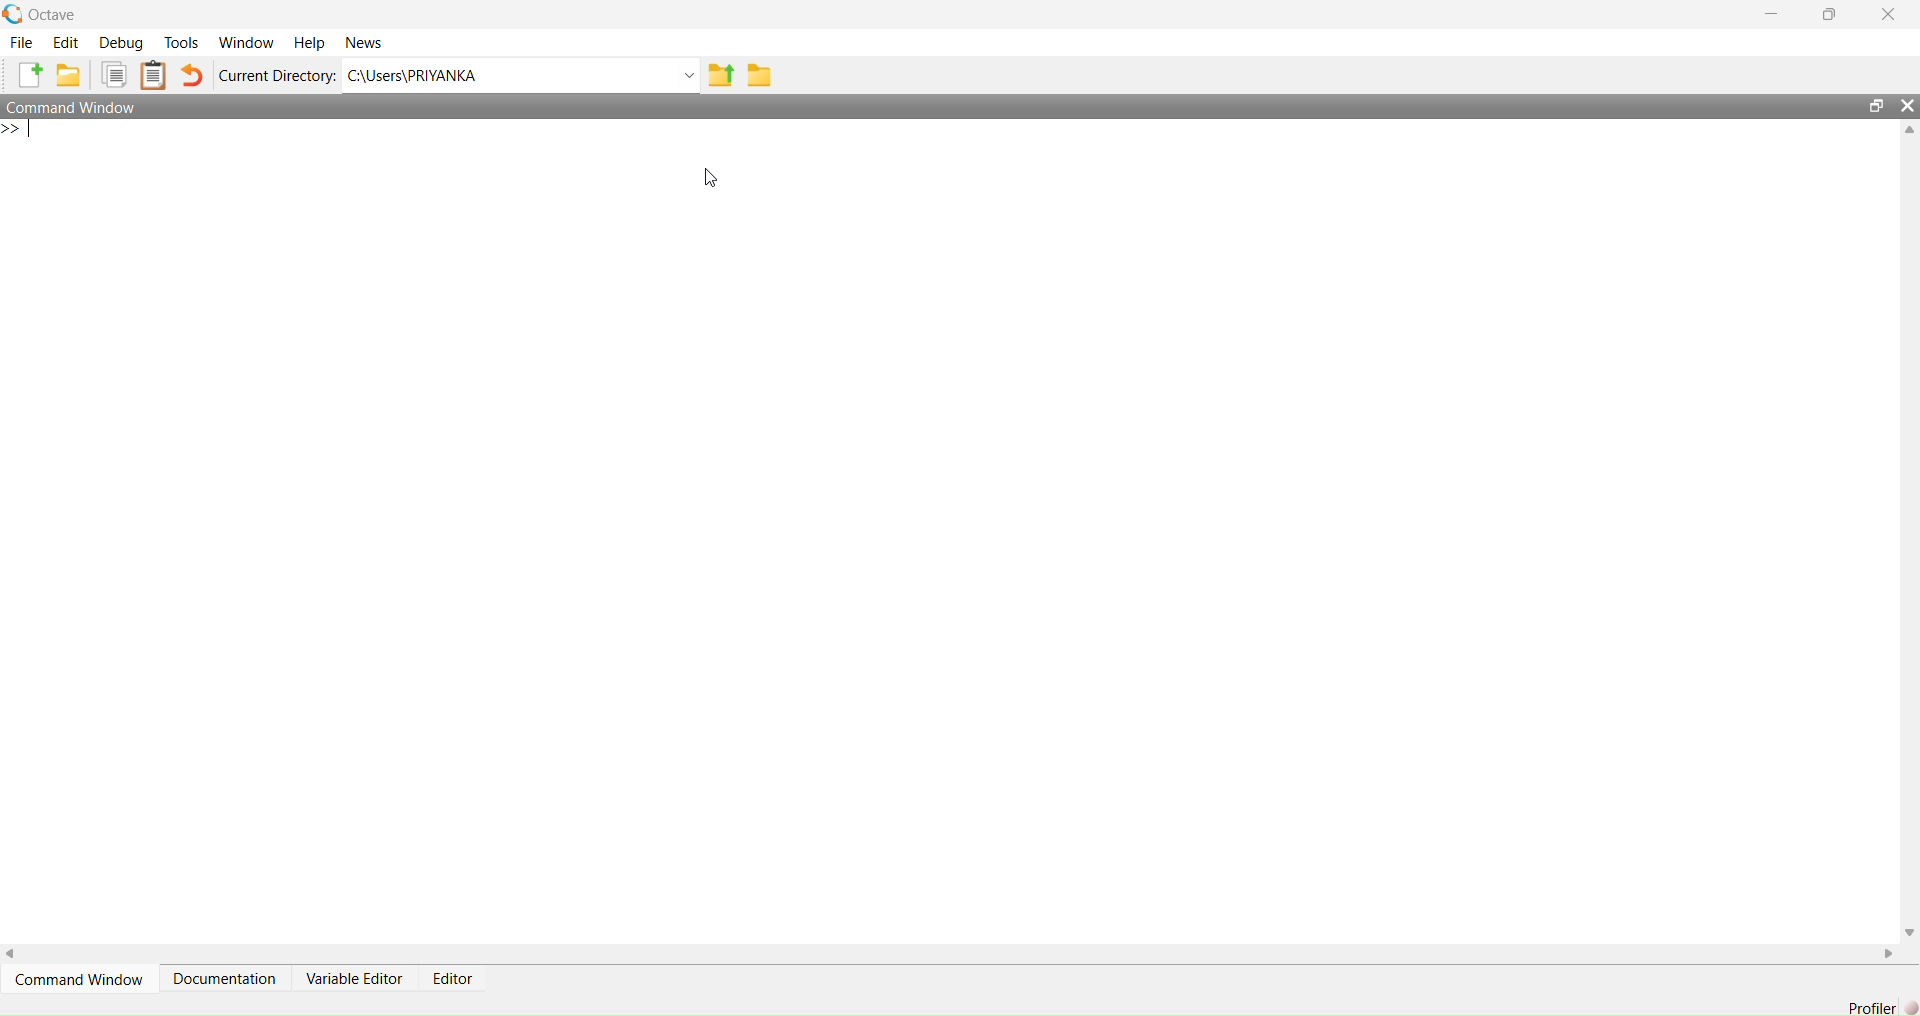 This screenshot has height=1016, width=1920. I want to click on close, so click(1889, 13).